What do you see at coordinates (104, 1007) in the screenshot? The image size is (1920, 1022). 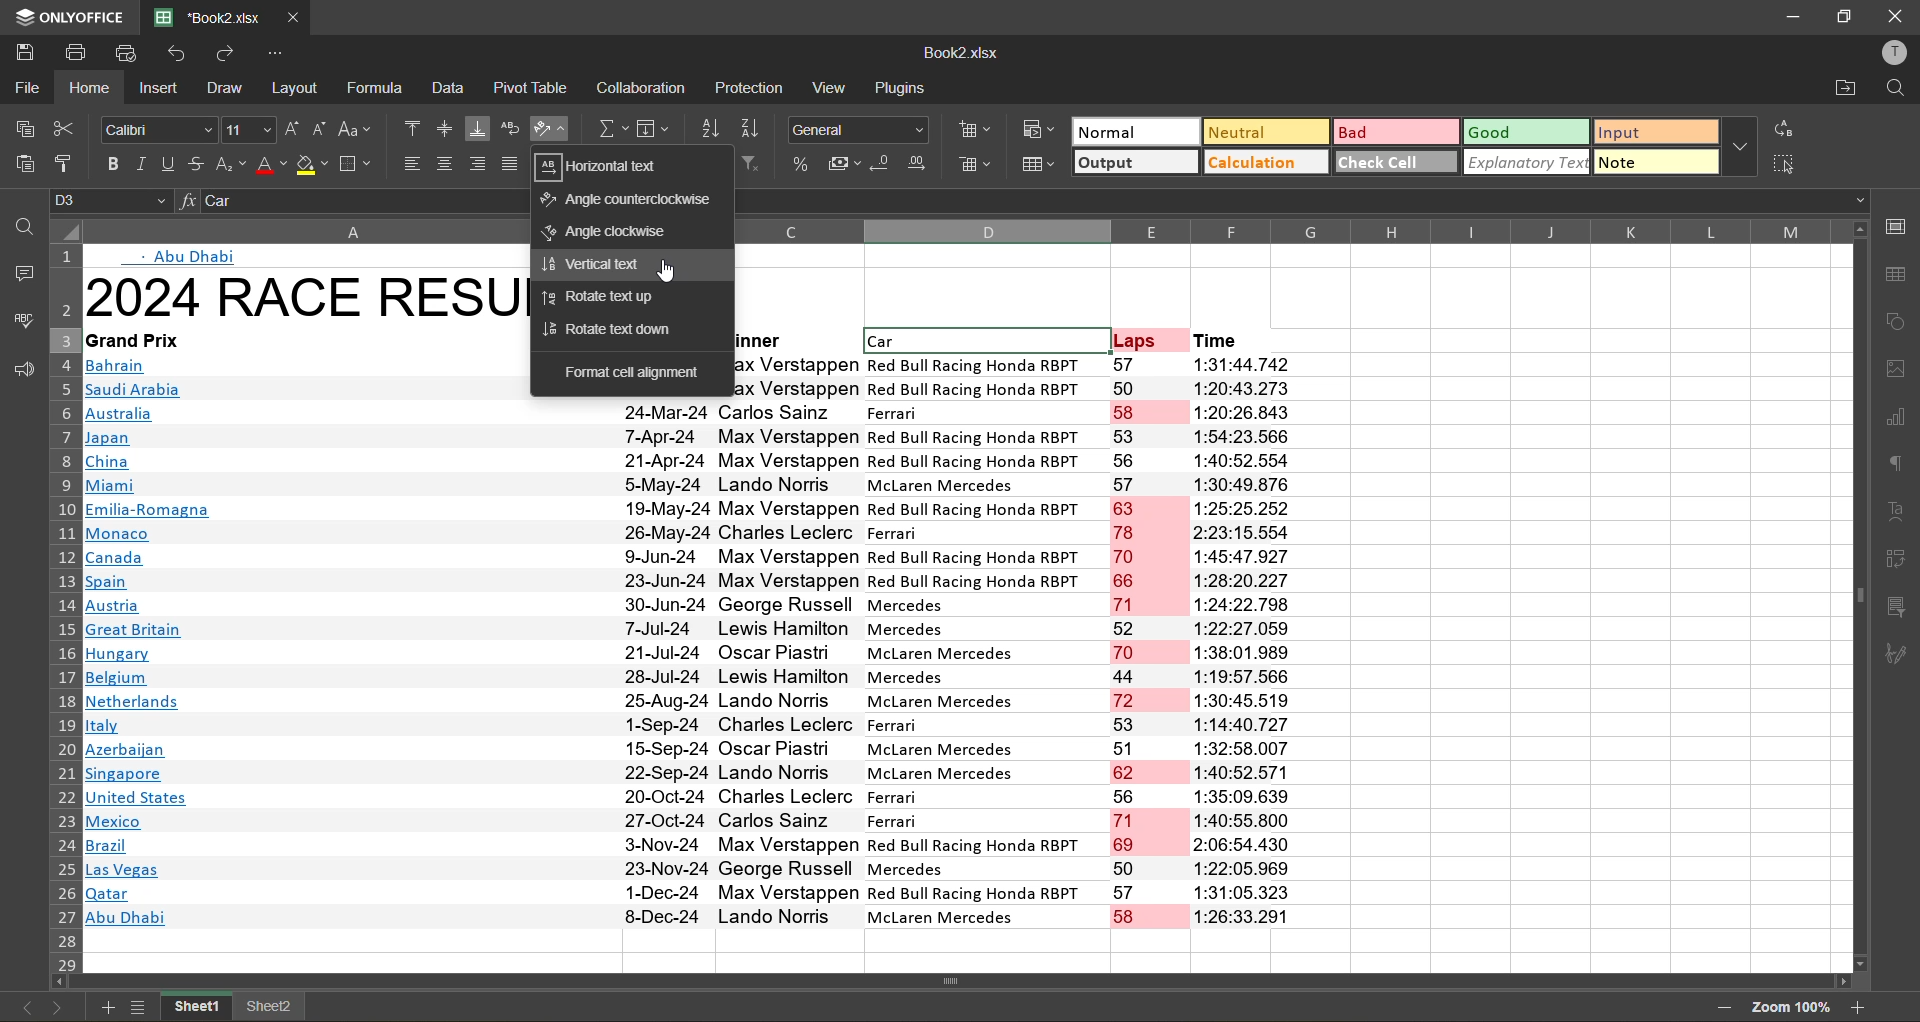 I see `add new sheet` at bounding box center [104, 1007].